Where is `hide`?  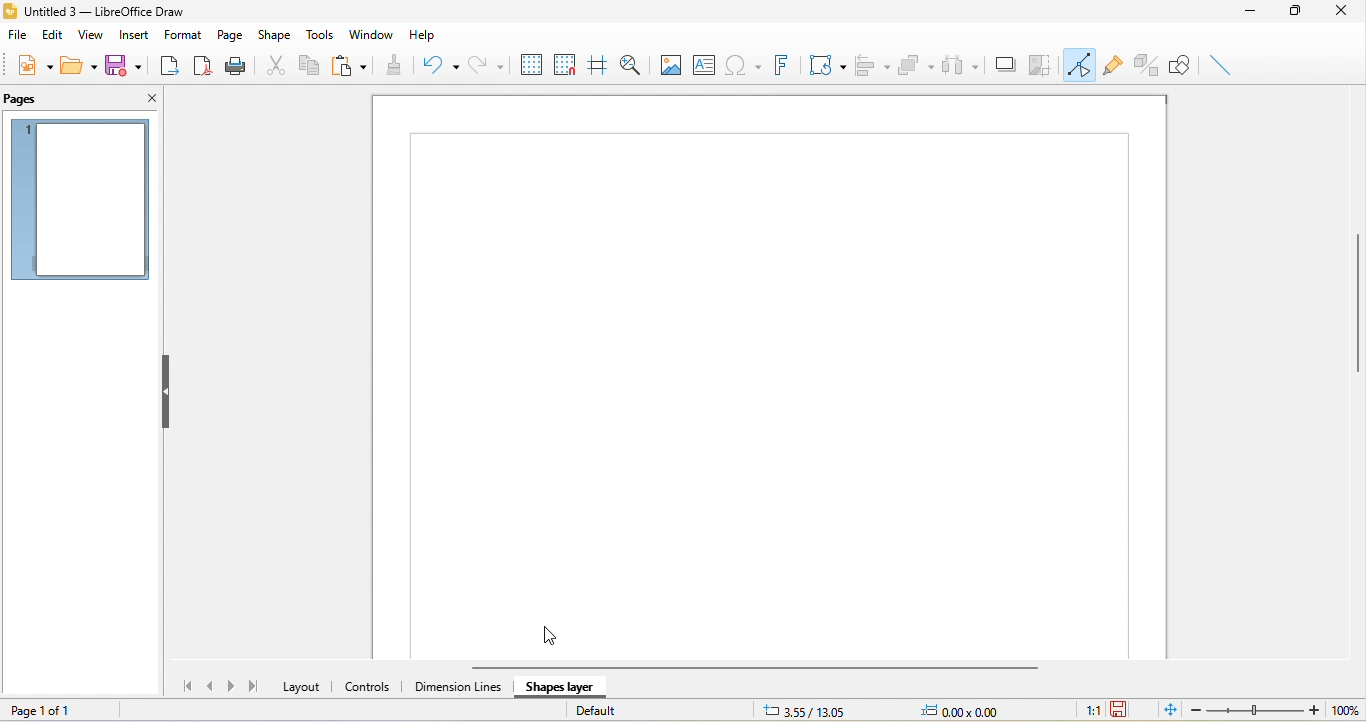
hide is located at coordinates (165, 390).